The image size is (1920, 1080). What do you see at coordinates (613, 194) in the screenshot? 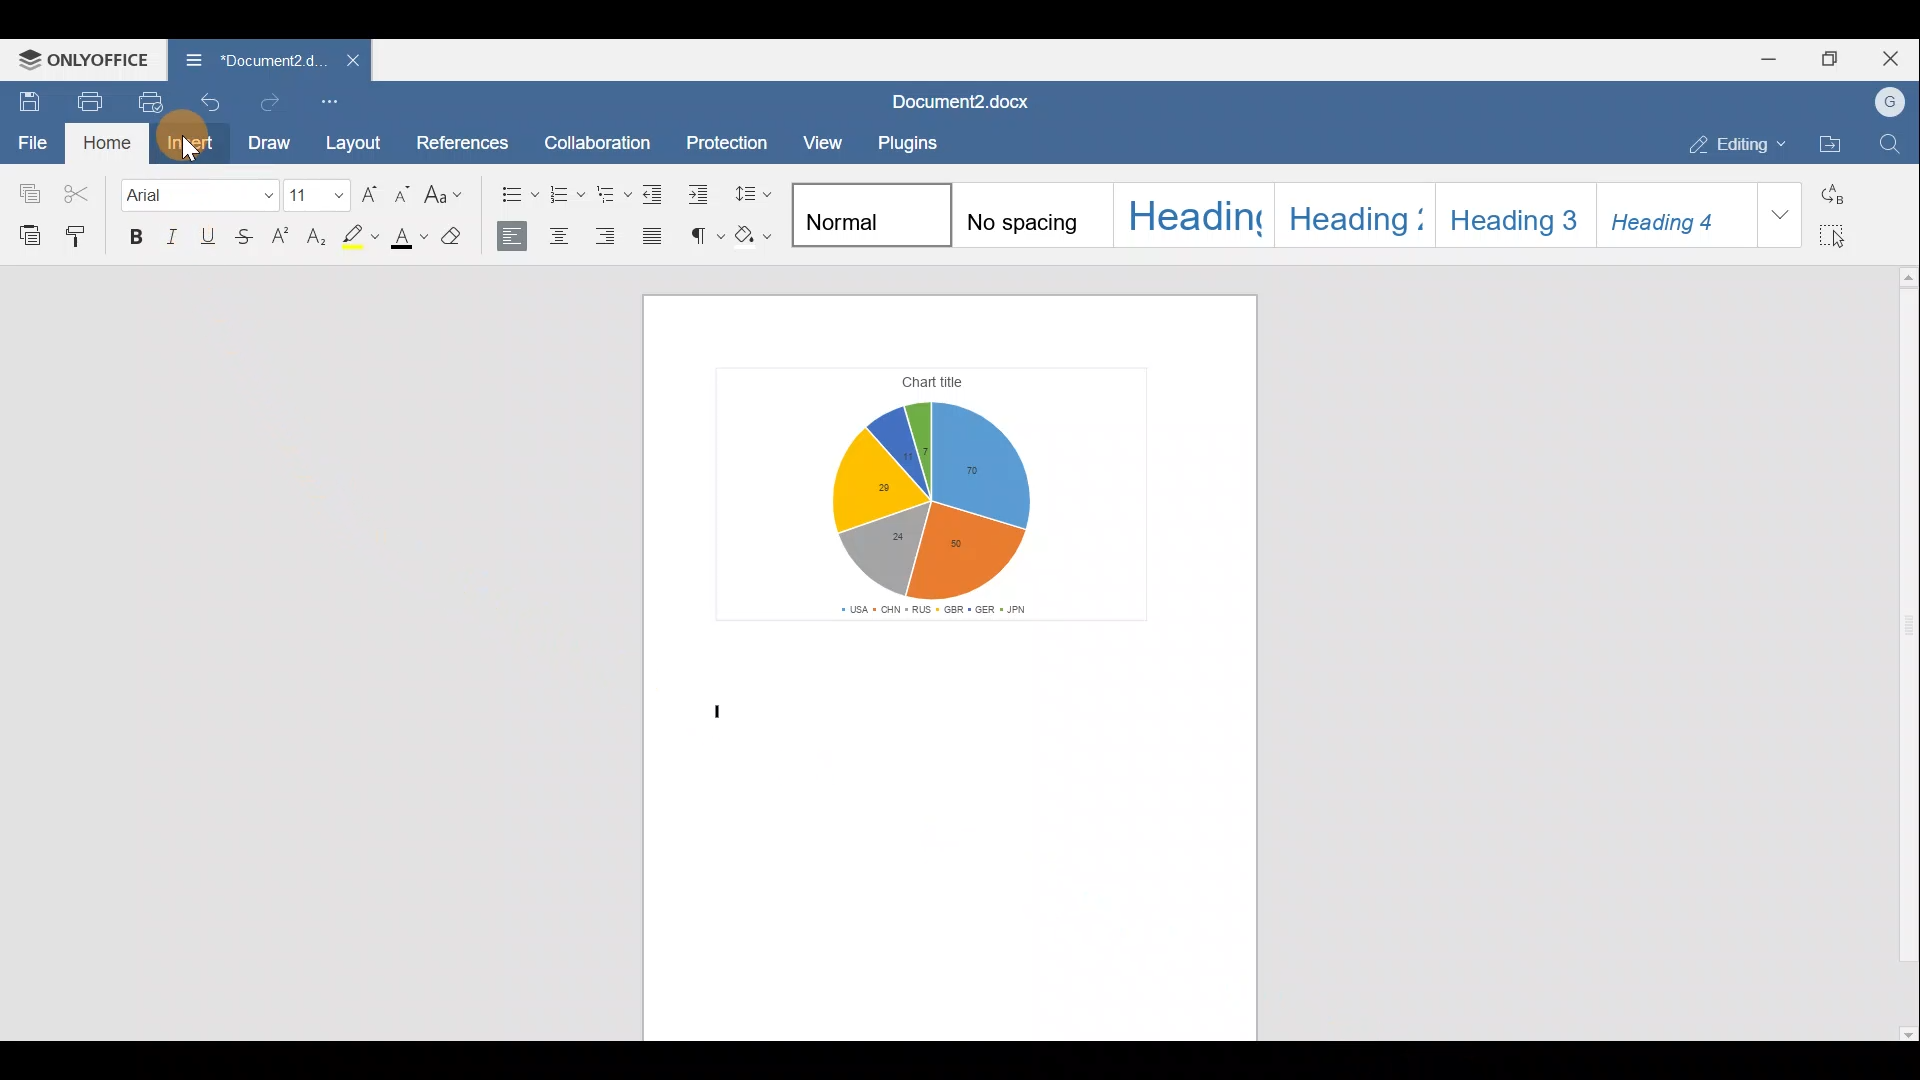
I see `Multilevel list` at bounding box center [613, 194].